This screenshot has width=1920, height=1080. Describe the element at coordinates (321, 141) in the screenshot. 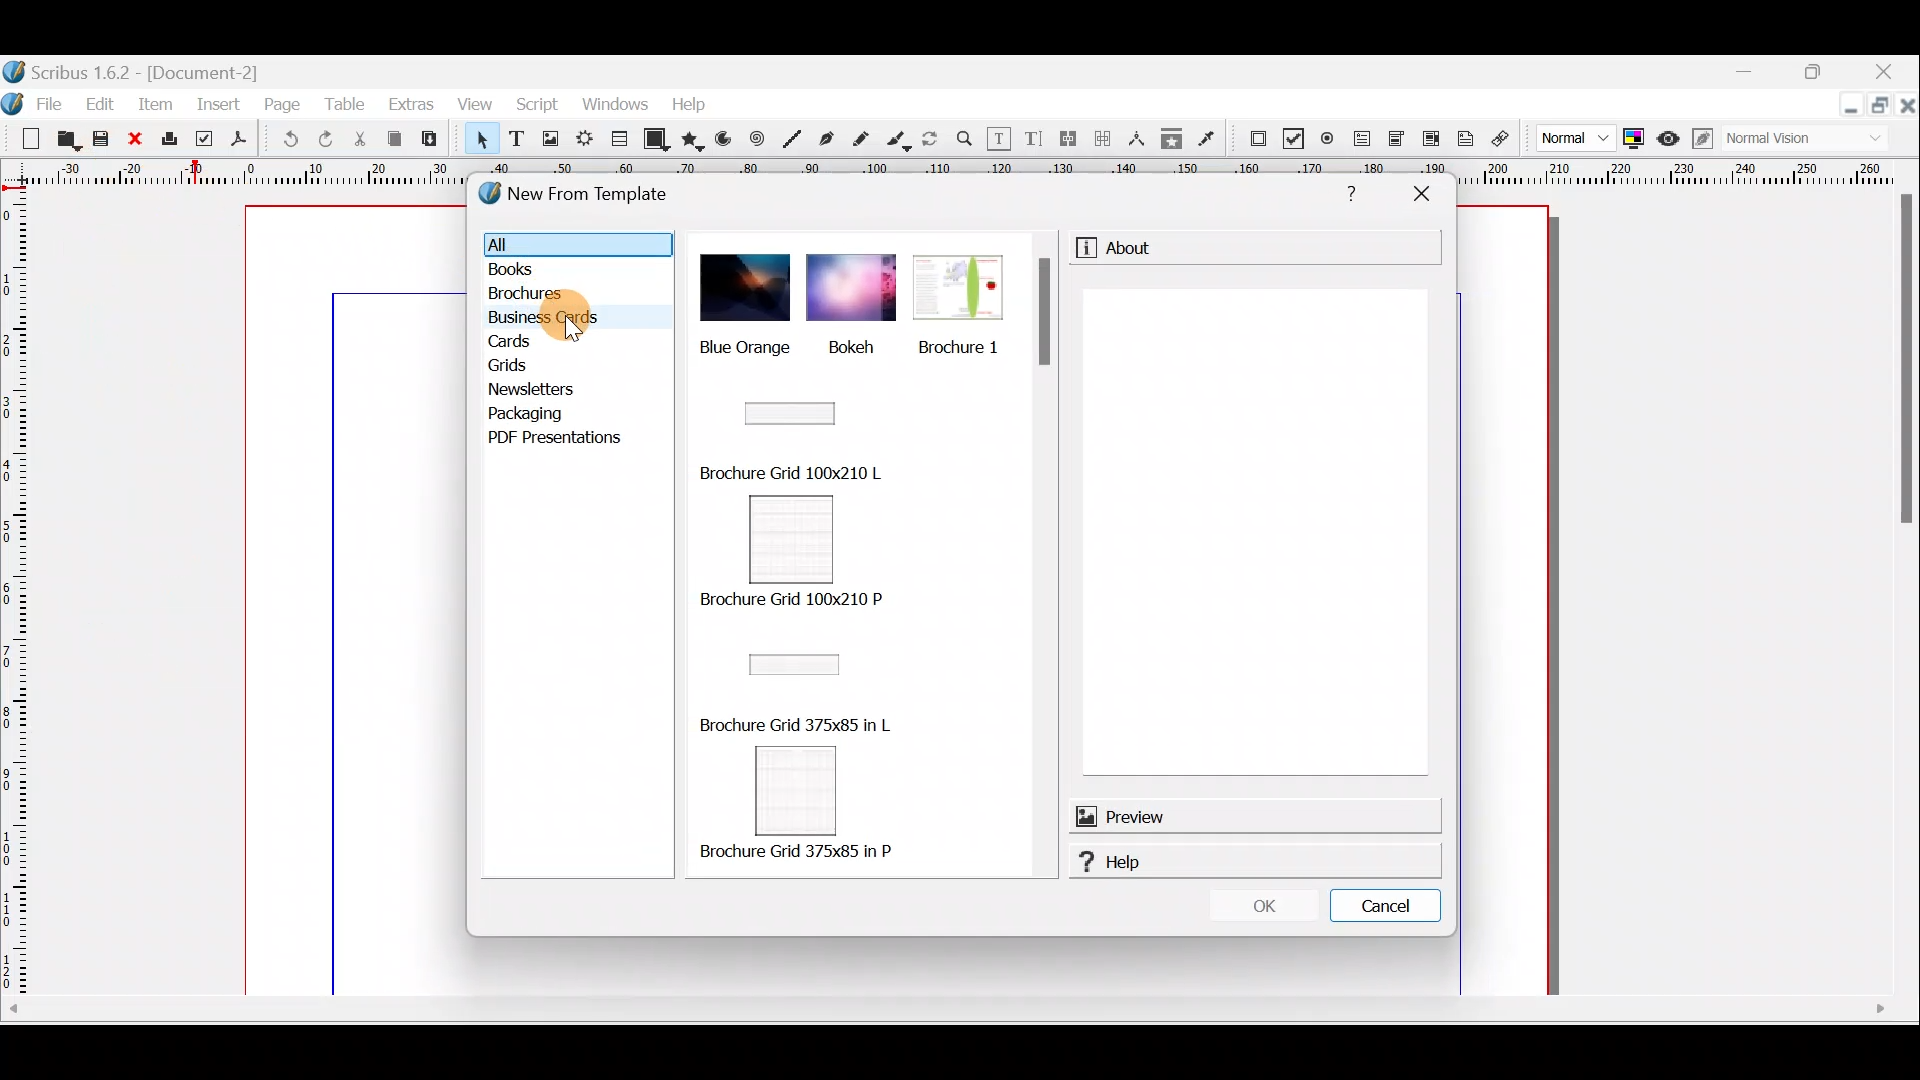

I see `Redo` at that location.